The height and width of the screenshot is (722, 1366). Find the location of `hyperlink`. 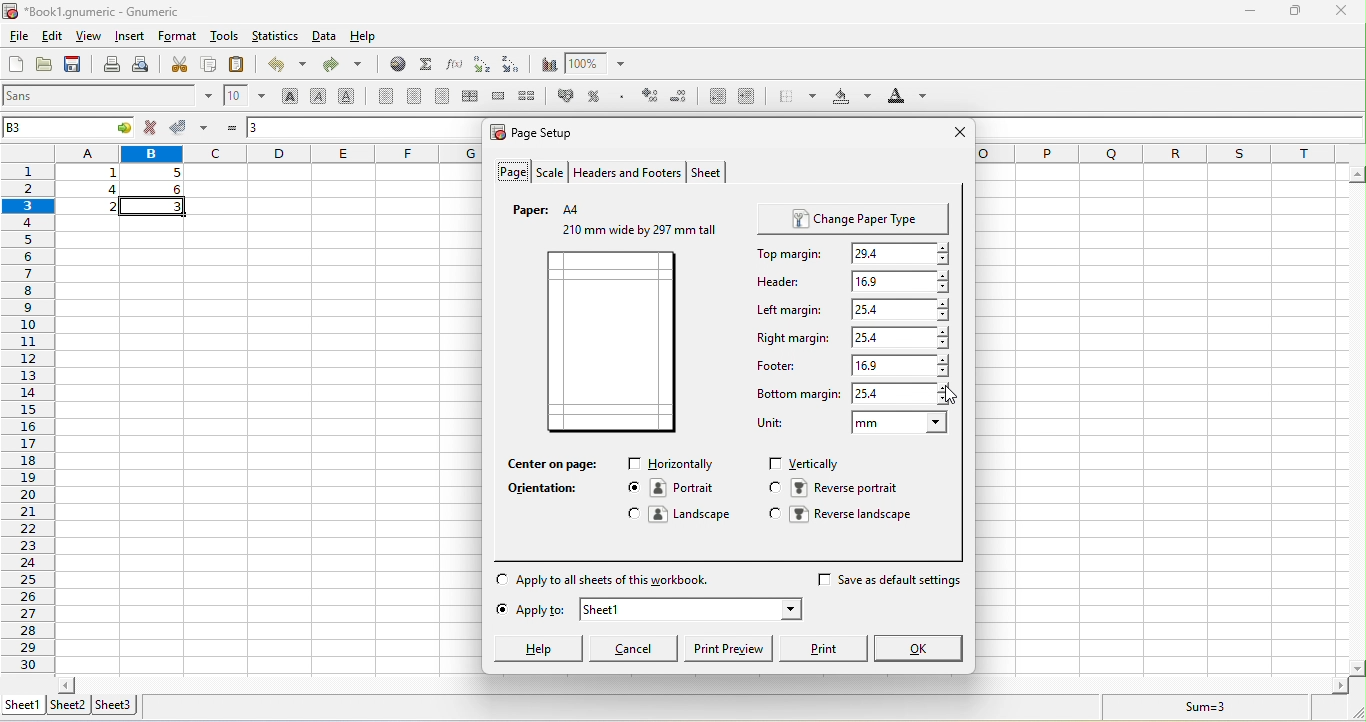

hyperlink is located at coordinates (394, 65).